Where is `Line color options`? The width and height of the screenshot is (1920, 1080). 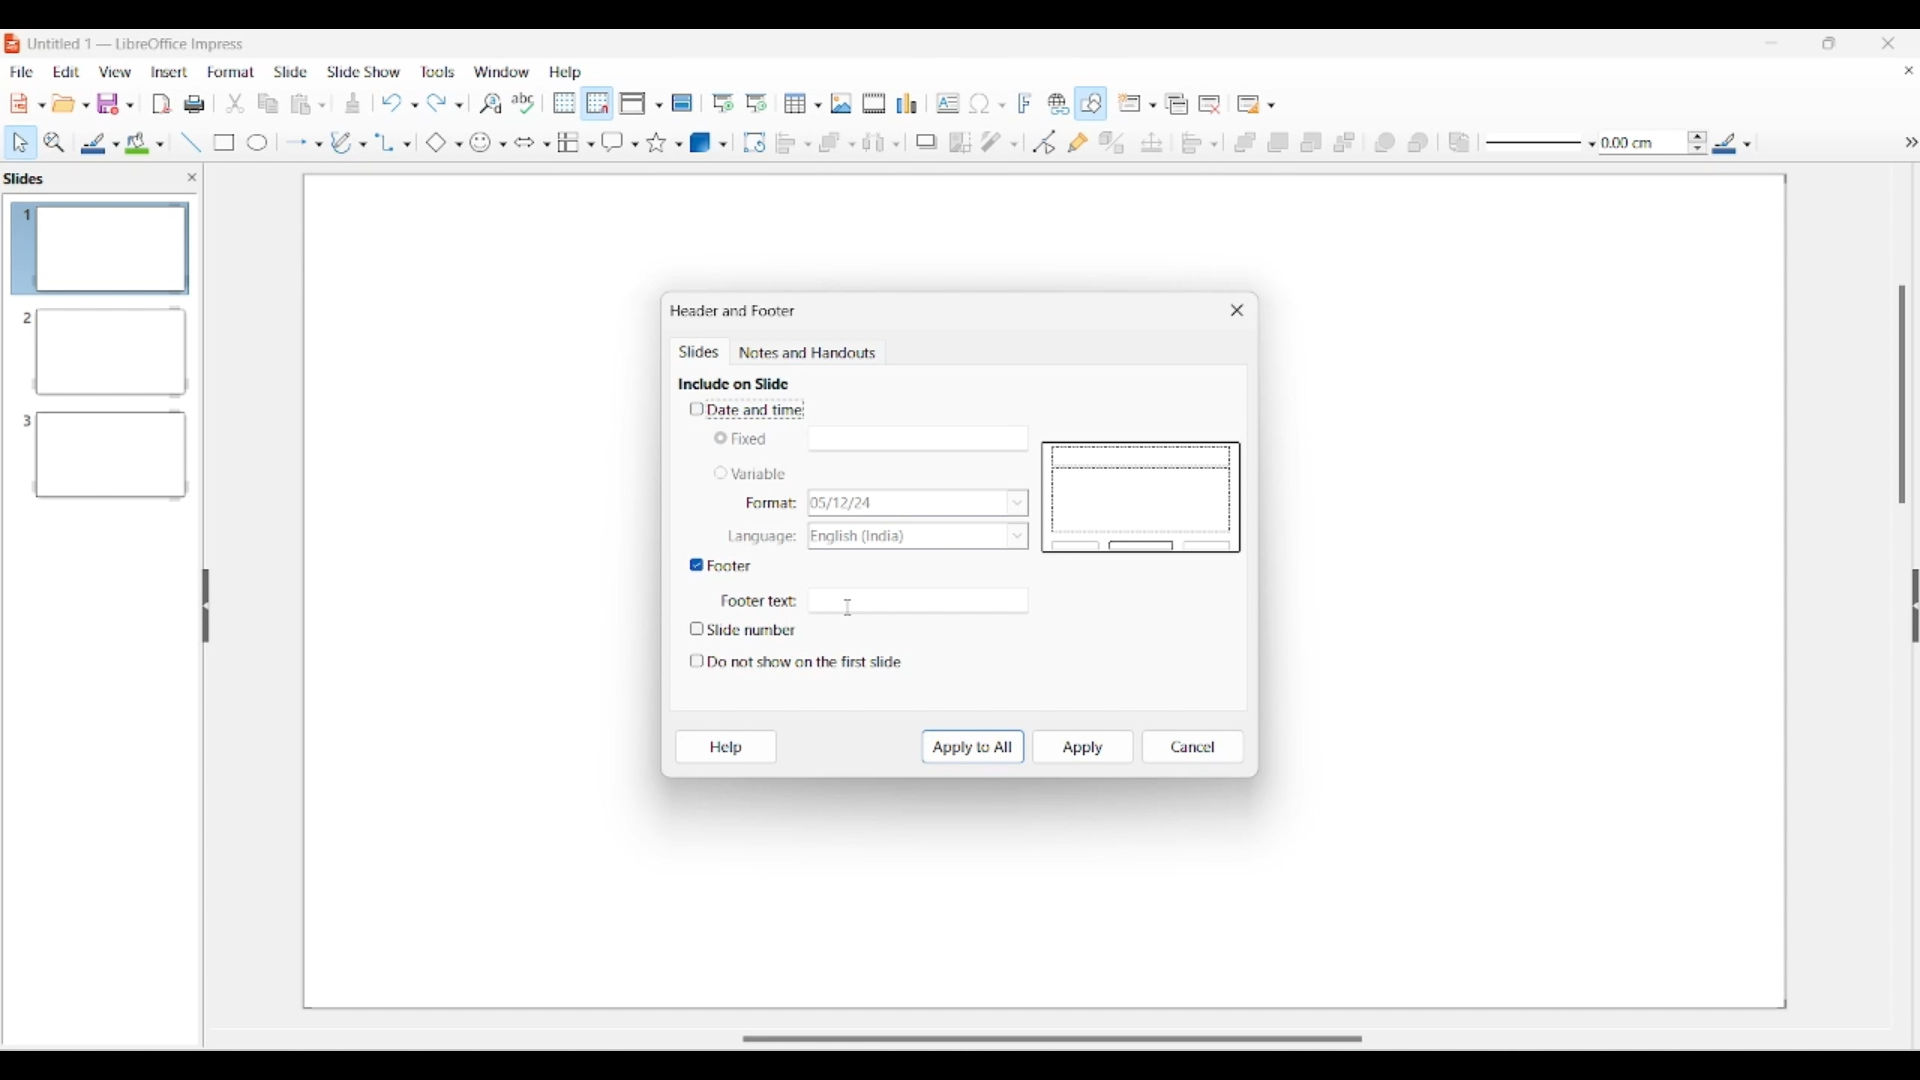 Line color options is located at coordinates (1732, 142).